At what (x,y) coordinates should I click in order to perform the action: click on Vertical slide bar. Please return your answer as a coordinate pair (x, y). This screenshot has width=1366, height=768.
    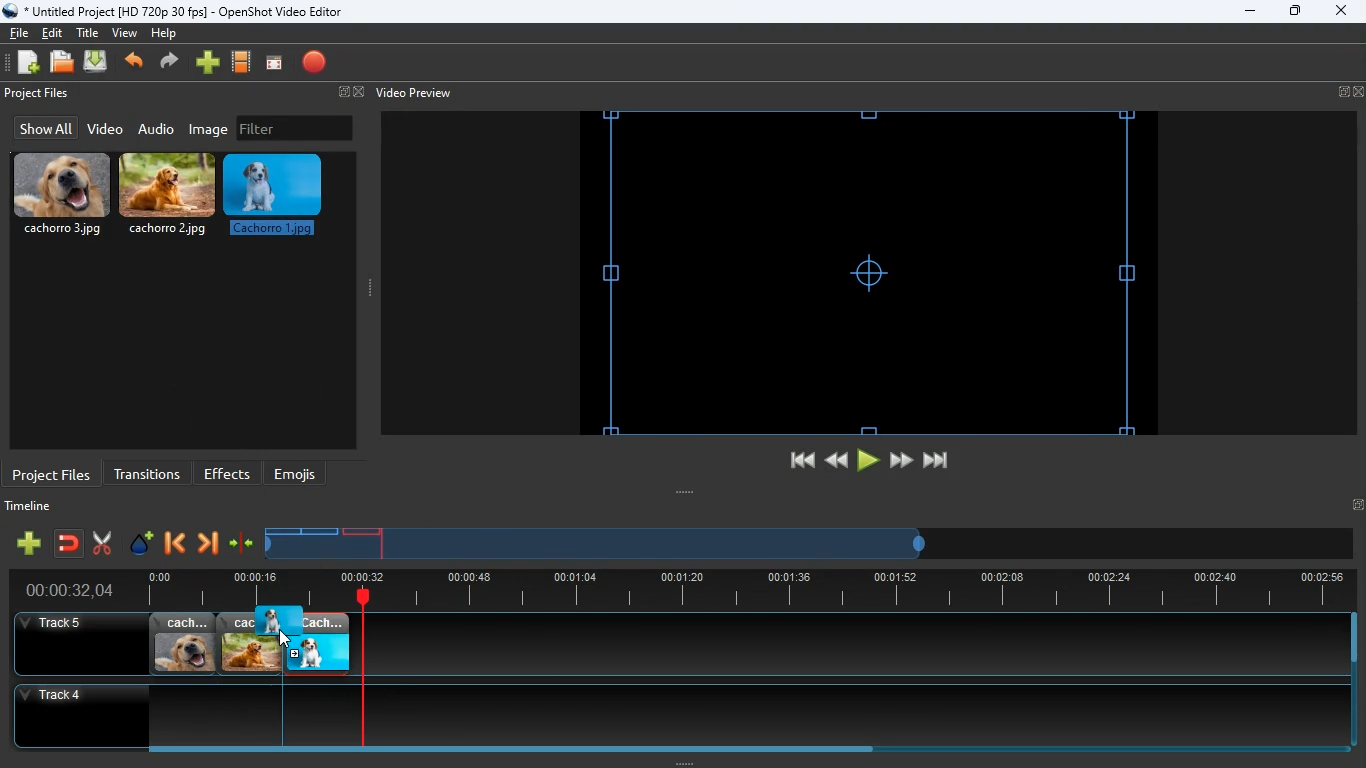
    Looking at the image, I should click on (1354, 680).